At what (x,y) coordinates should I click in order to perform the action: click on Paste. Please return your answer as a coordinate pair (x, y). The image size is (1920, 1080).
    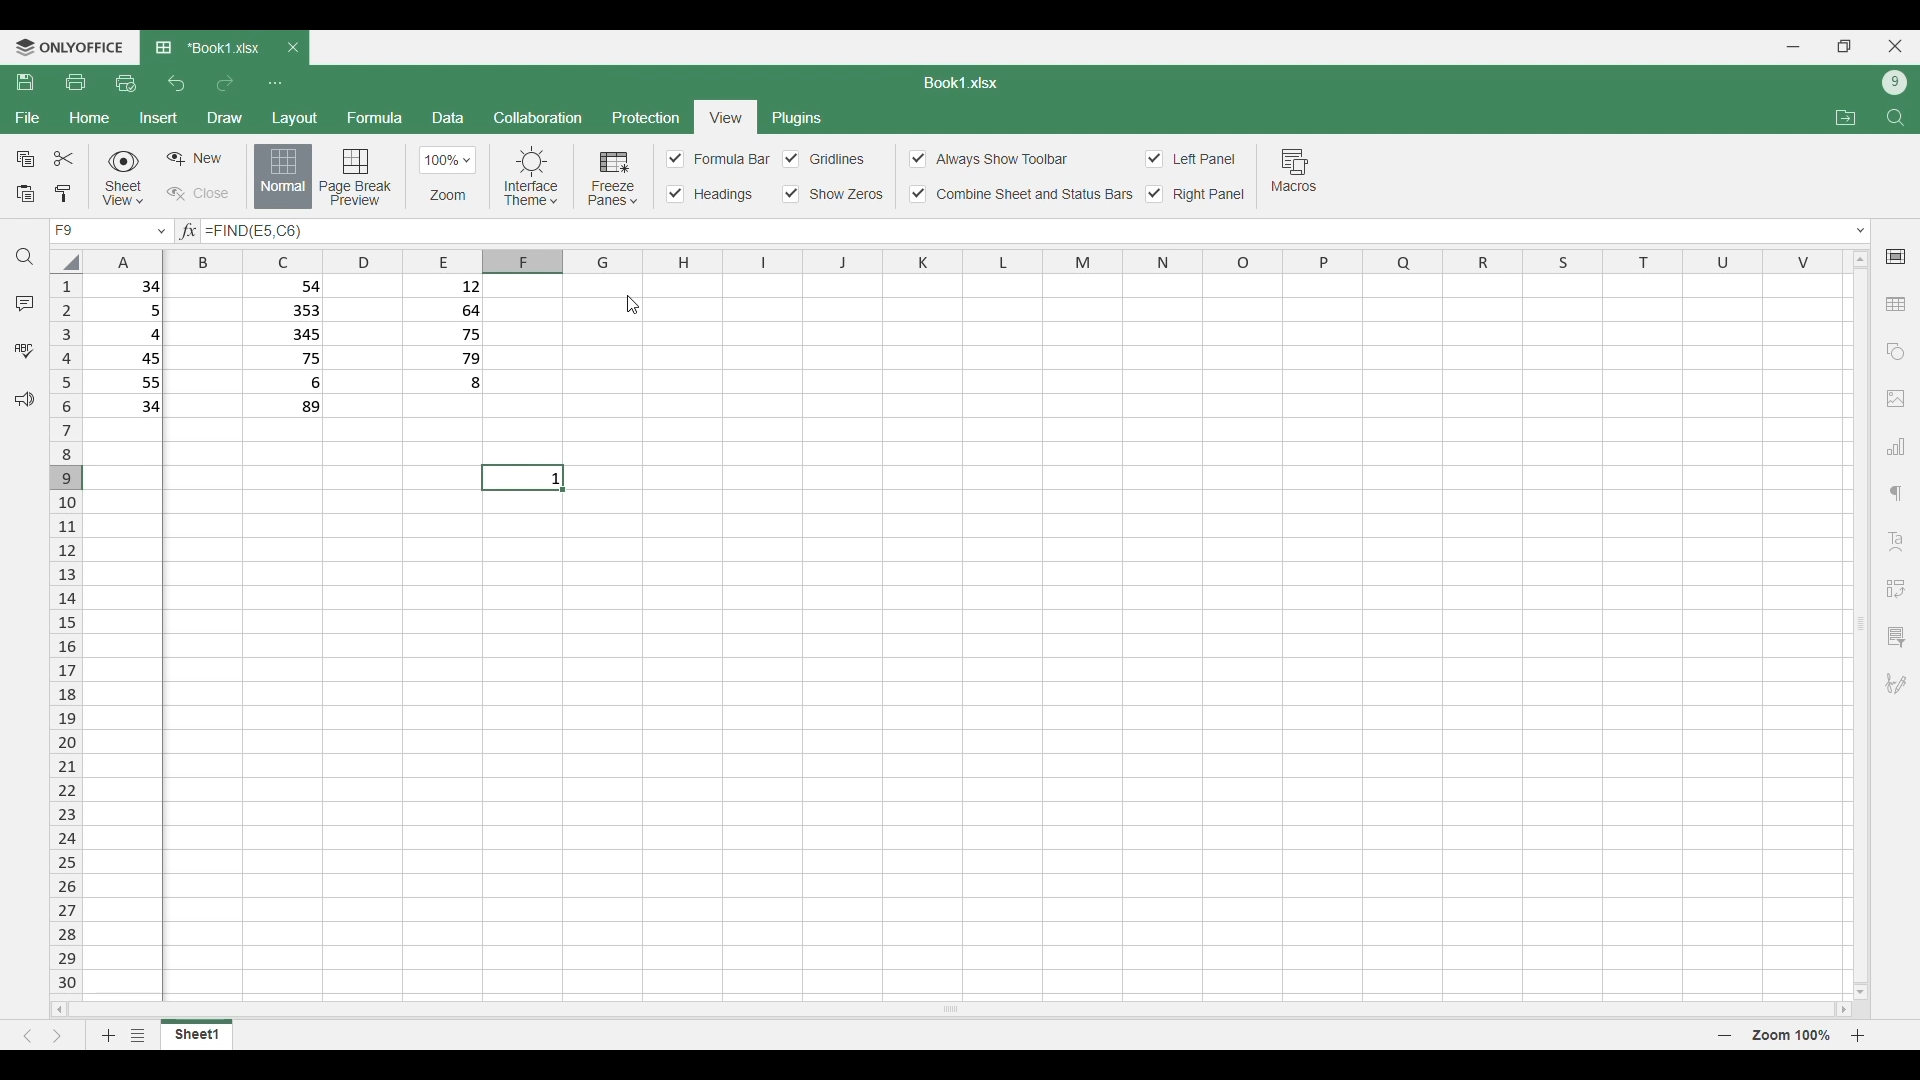
    Looking at the image, I should click on (25, 194).